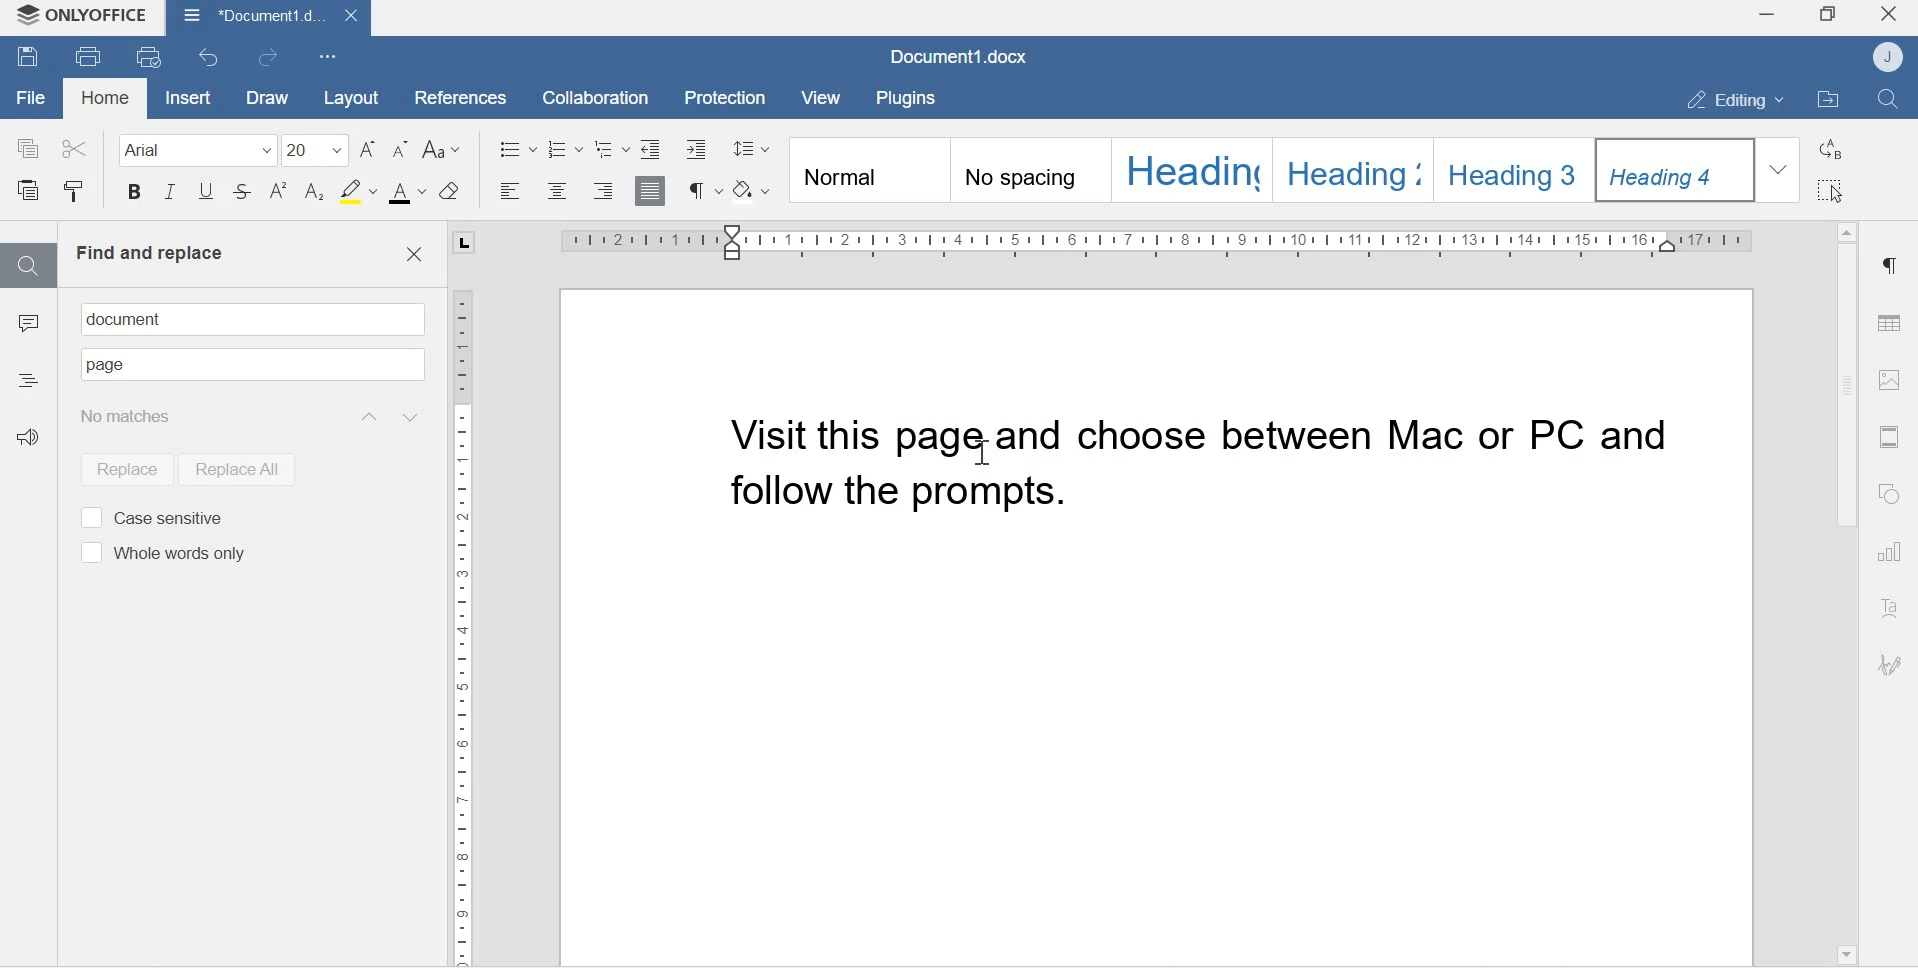  What do you see at coordinates (264, 98) in the screenshot?
I see `Draw` at bounding box center [264, 98].